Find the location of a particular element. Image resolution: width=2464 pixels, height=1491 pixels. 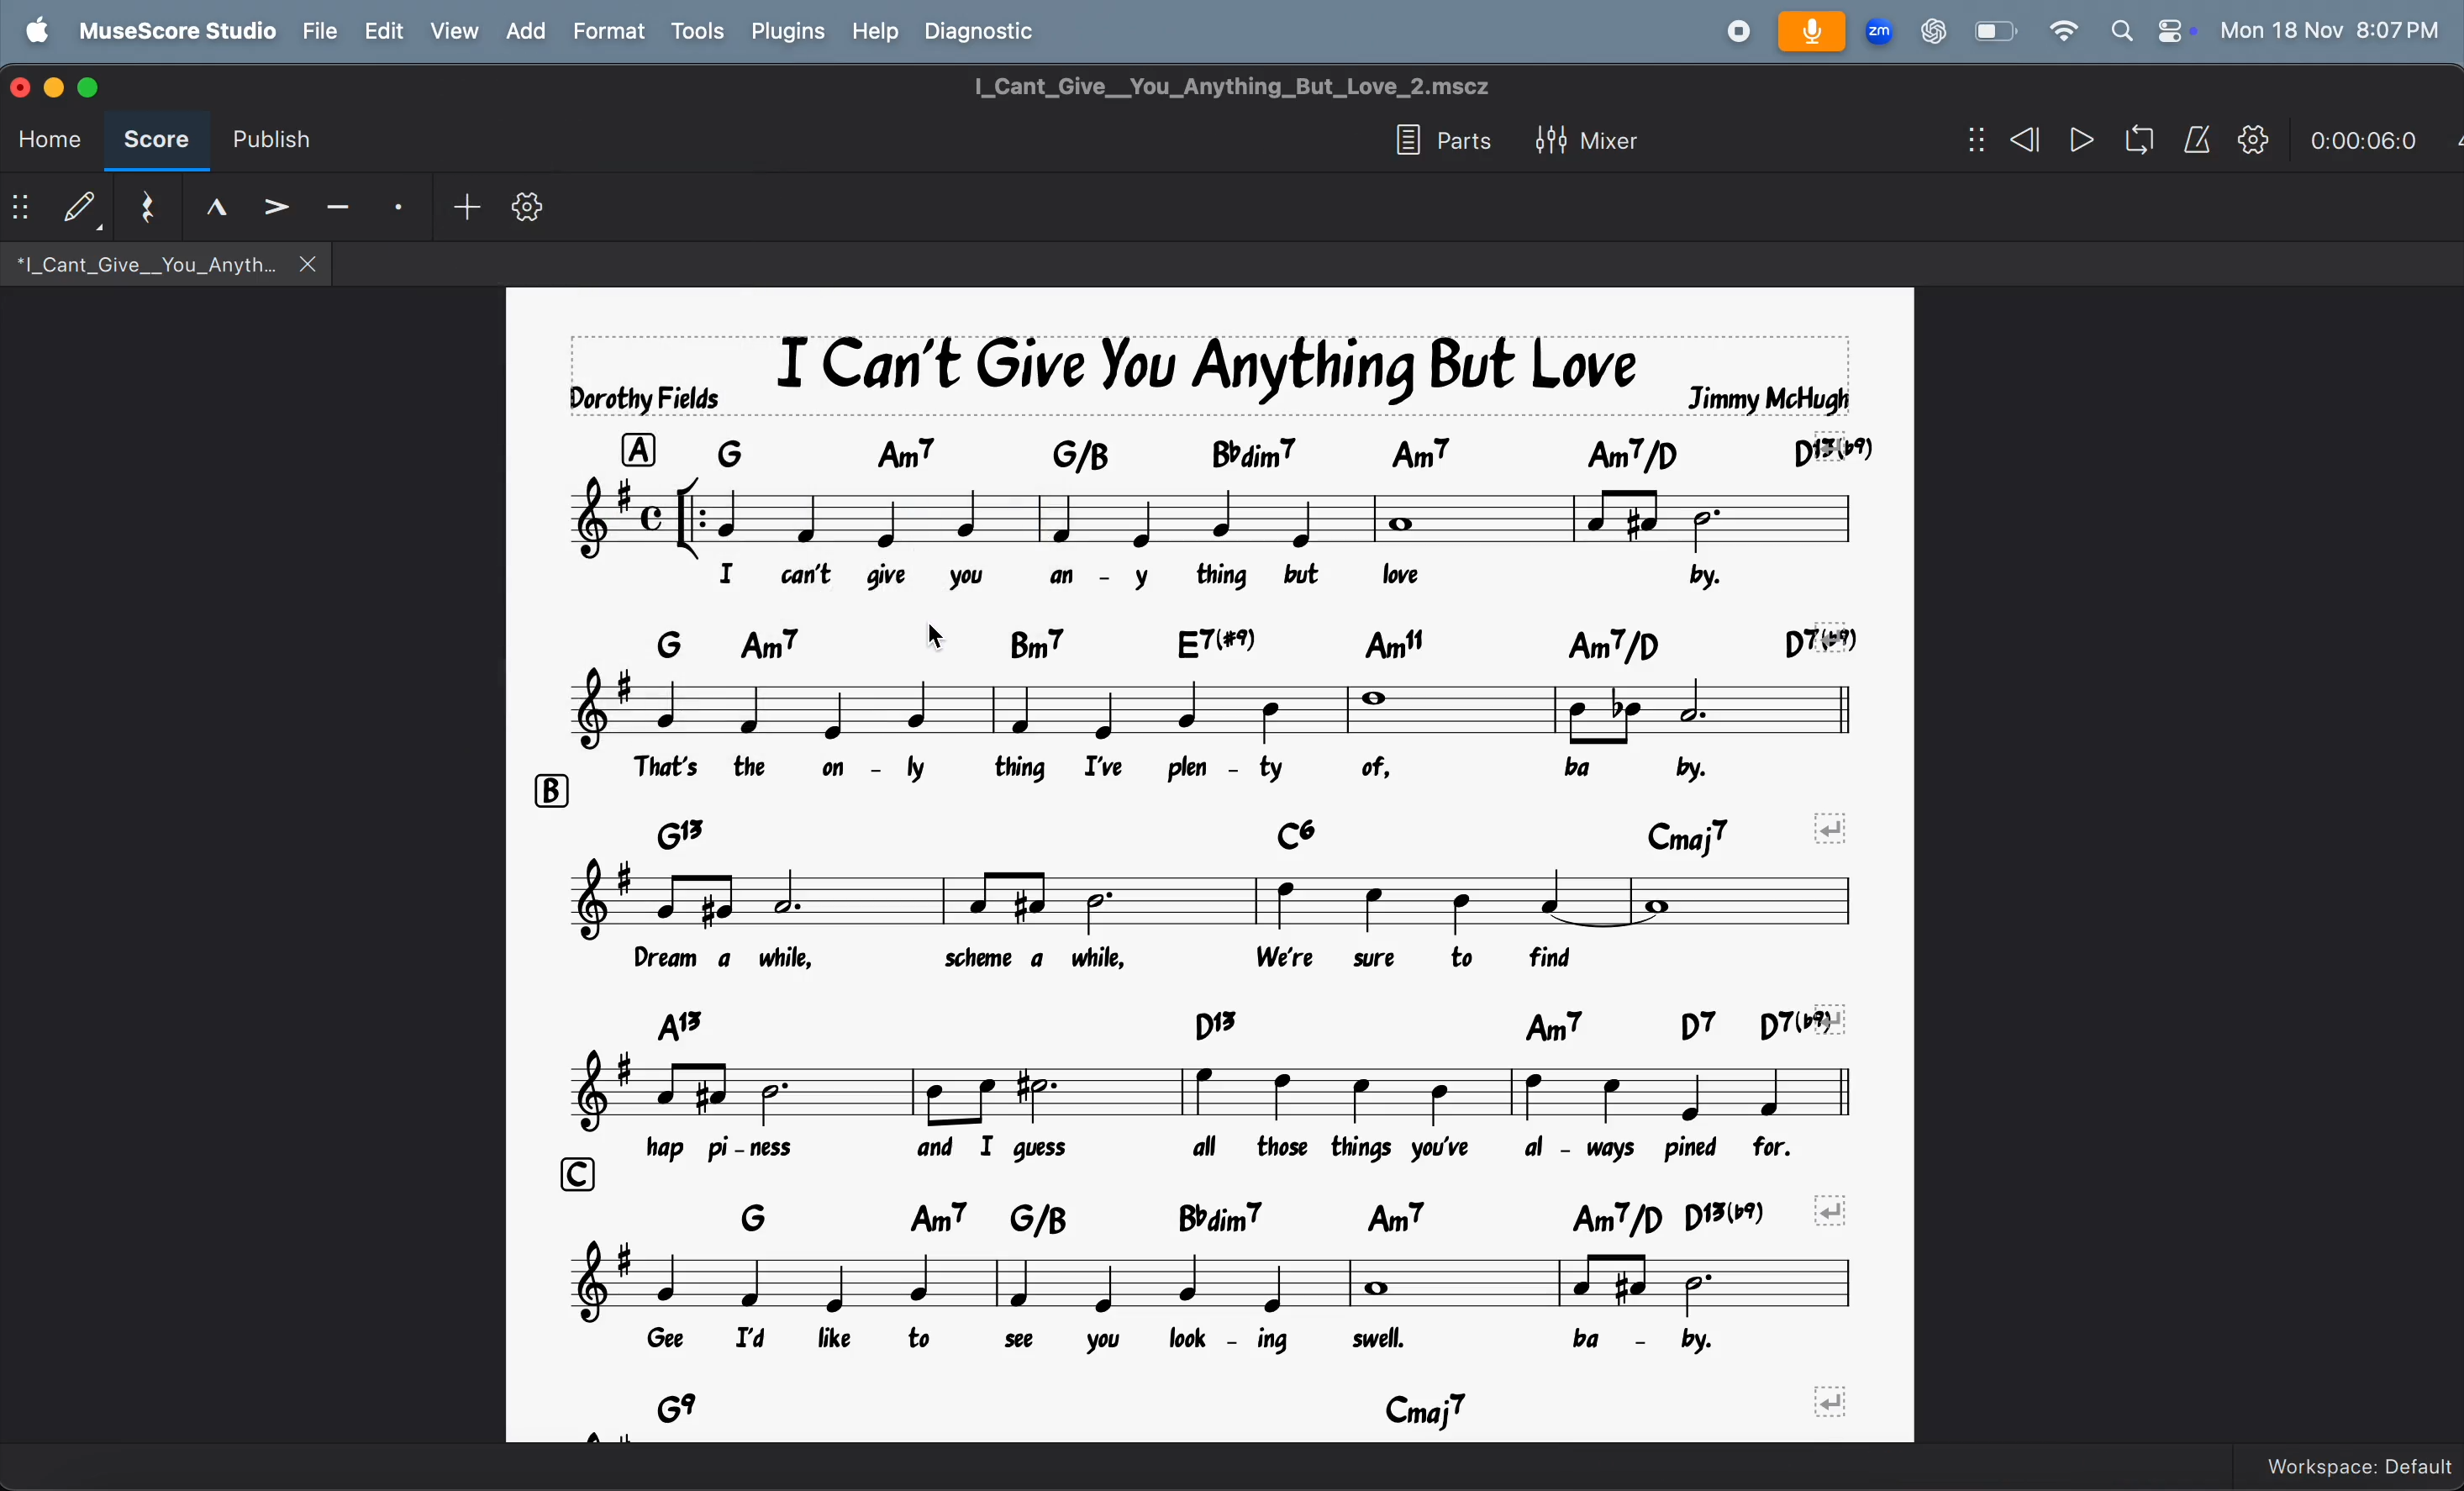

rewind is located at coordinates (2009, 142).